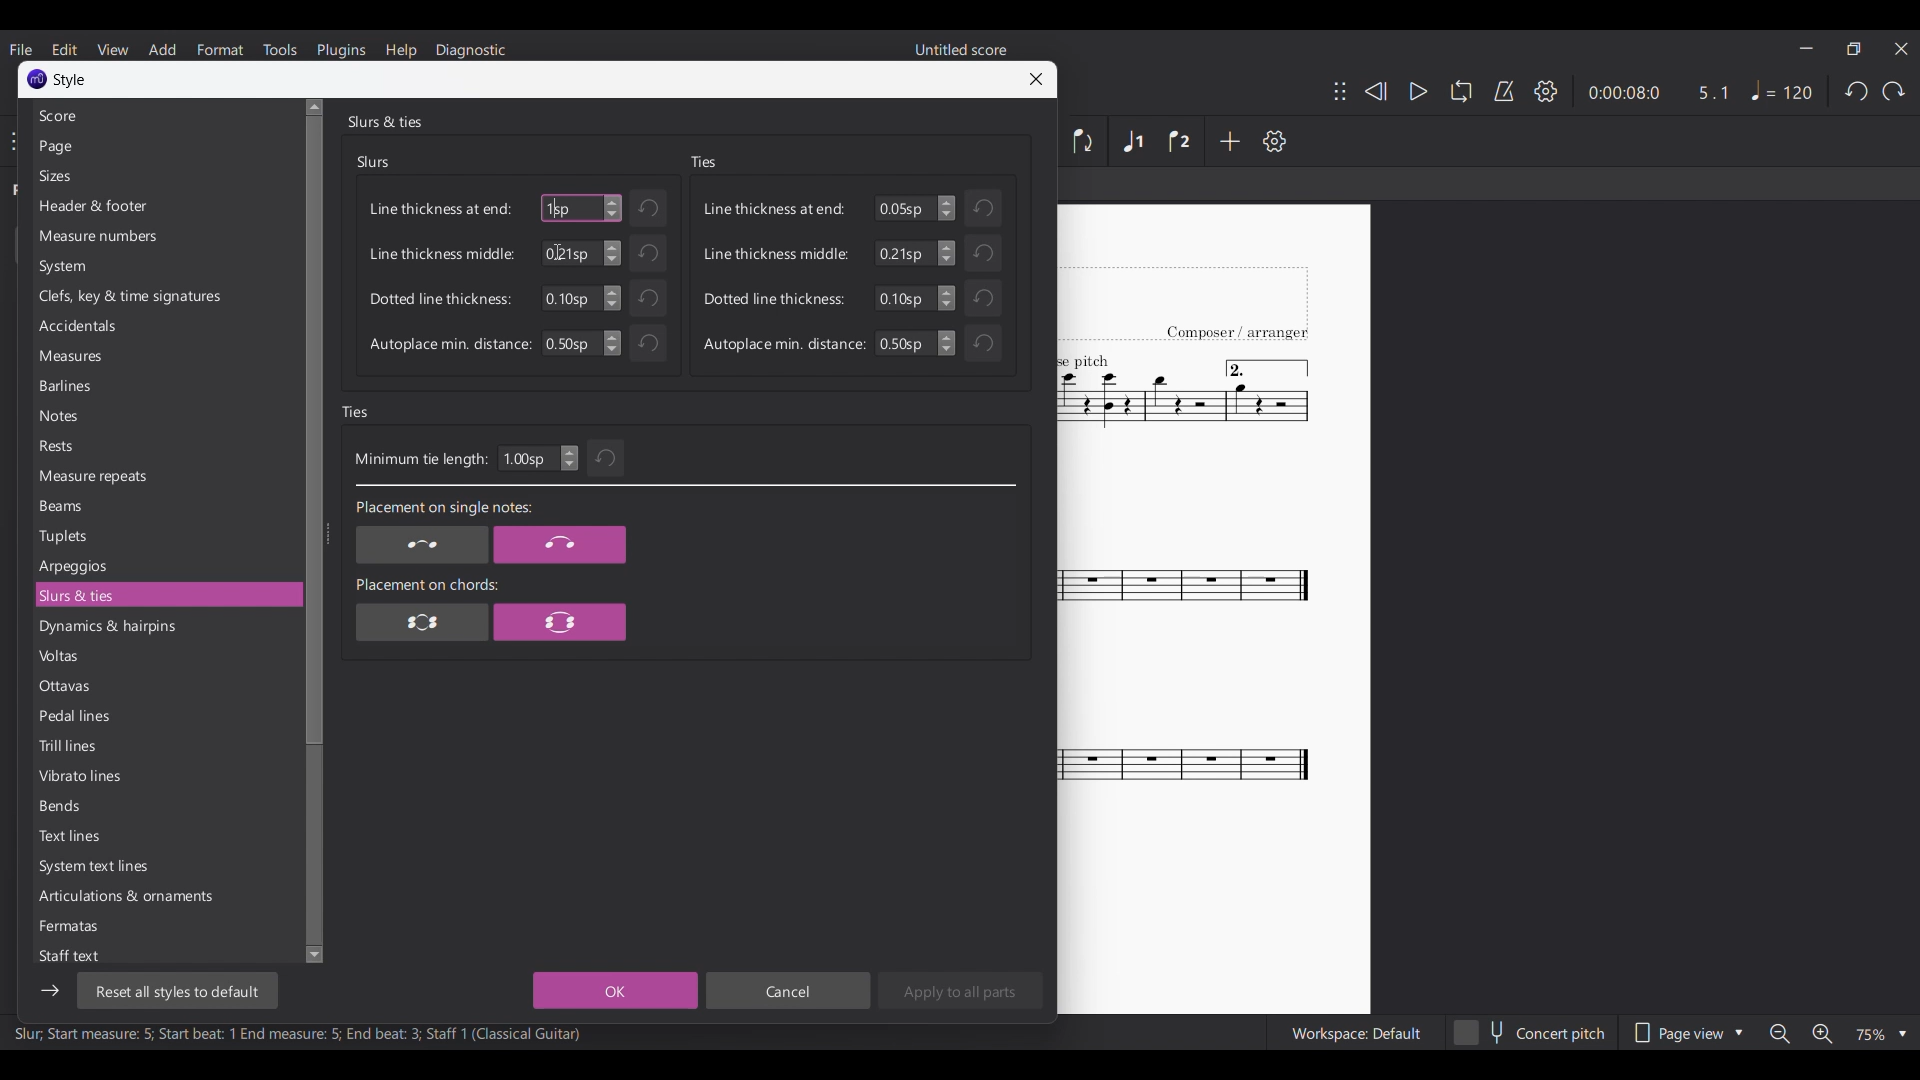 The height and width of the screenshot is (1080, 1920). Describe the element at coordinates (165, 236) in the screenshot. I see `Measure numbers` at that location.